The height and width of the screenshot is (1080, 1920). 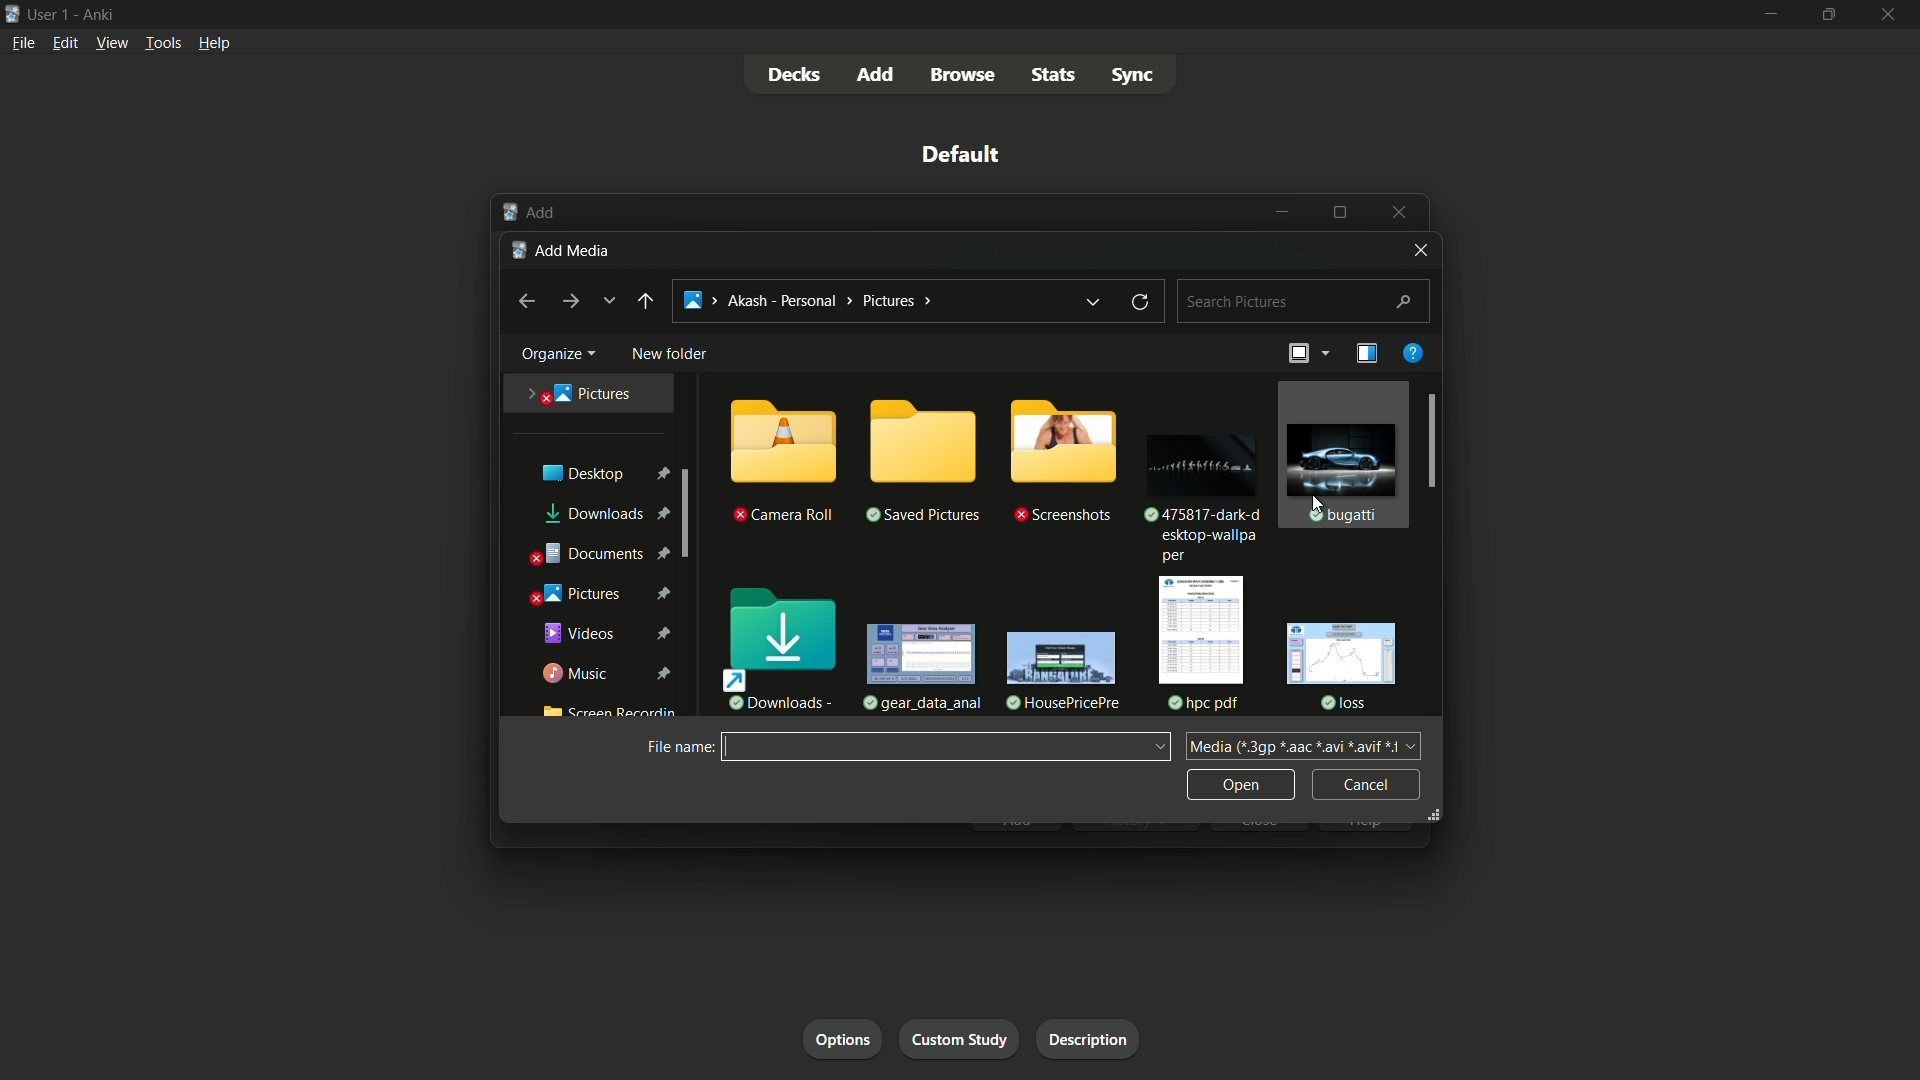 What do you see at coordinates (1343, 663) in the screenshot?
I see `file-6` at bounding box center [1343, 663].